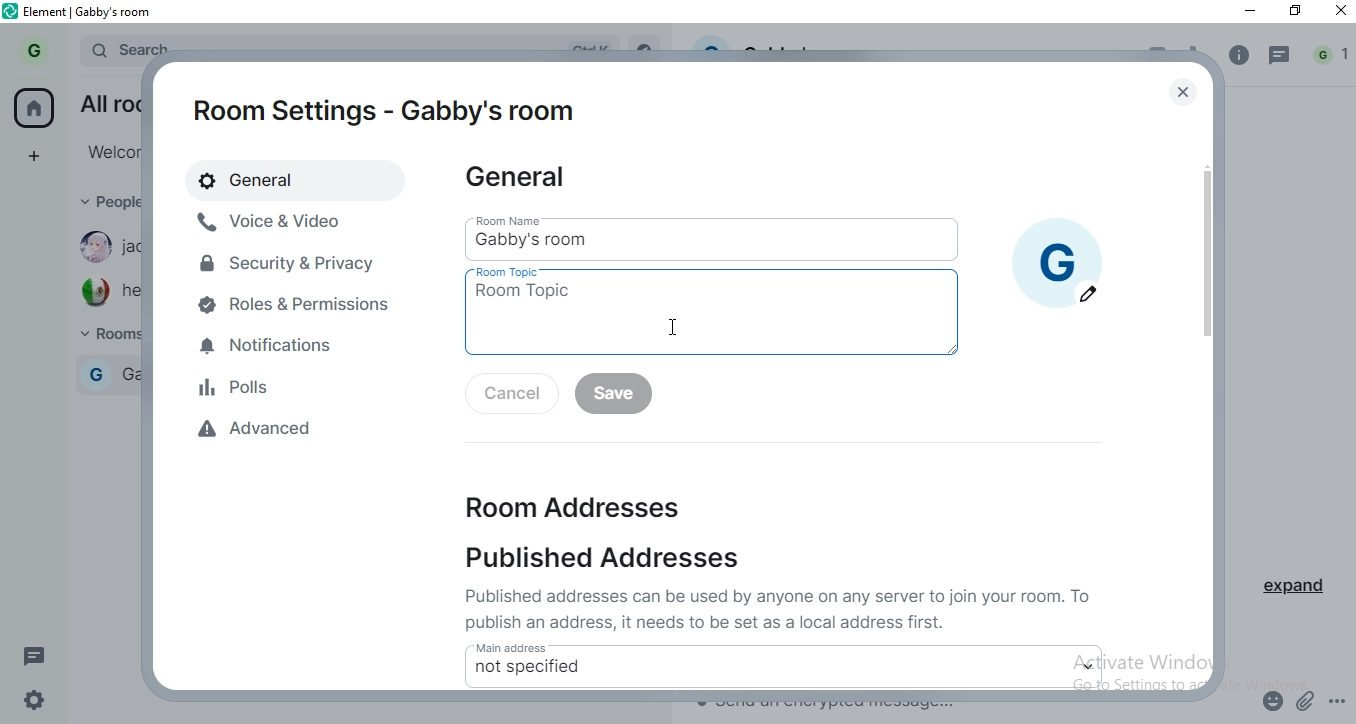 The image size is (1356, 724). Describe the element at coordinates (386, 109) in the screenshot. I see `room settings` at that location.